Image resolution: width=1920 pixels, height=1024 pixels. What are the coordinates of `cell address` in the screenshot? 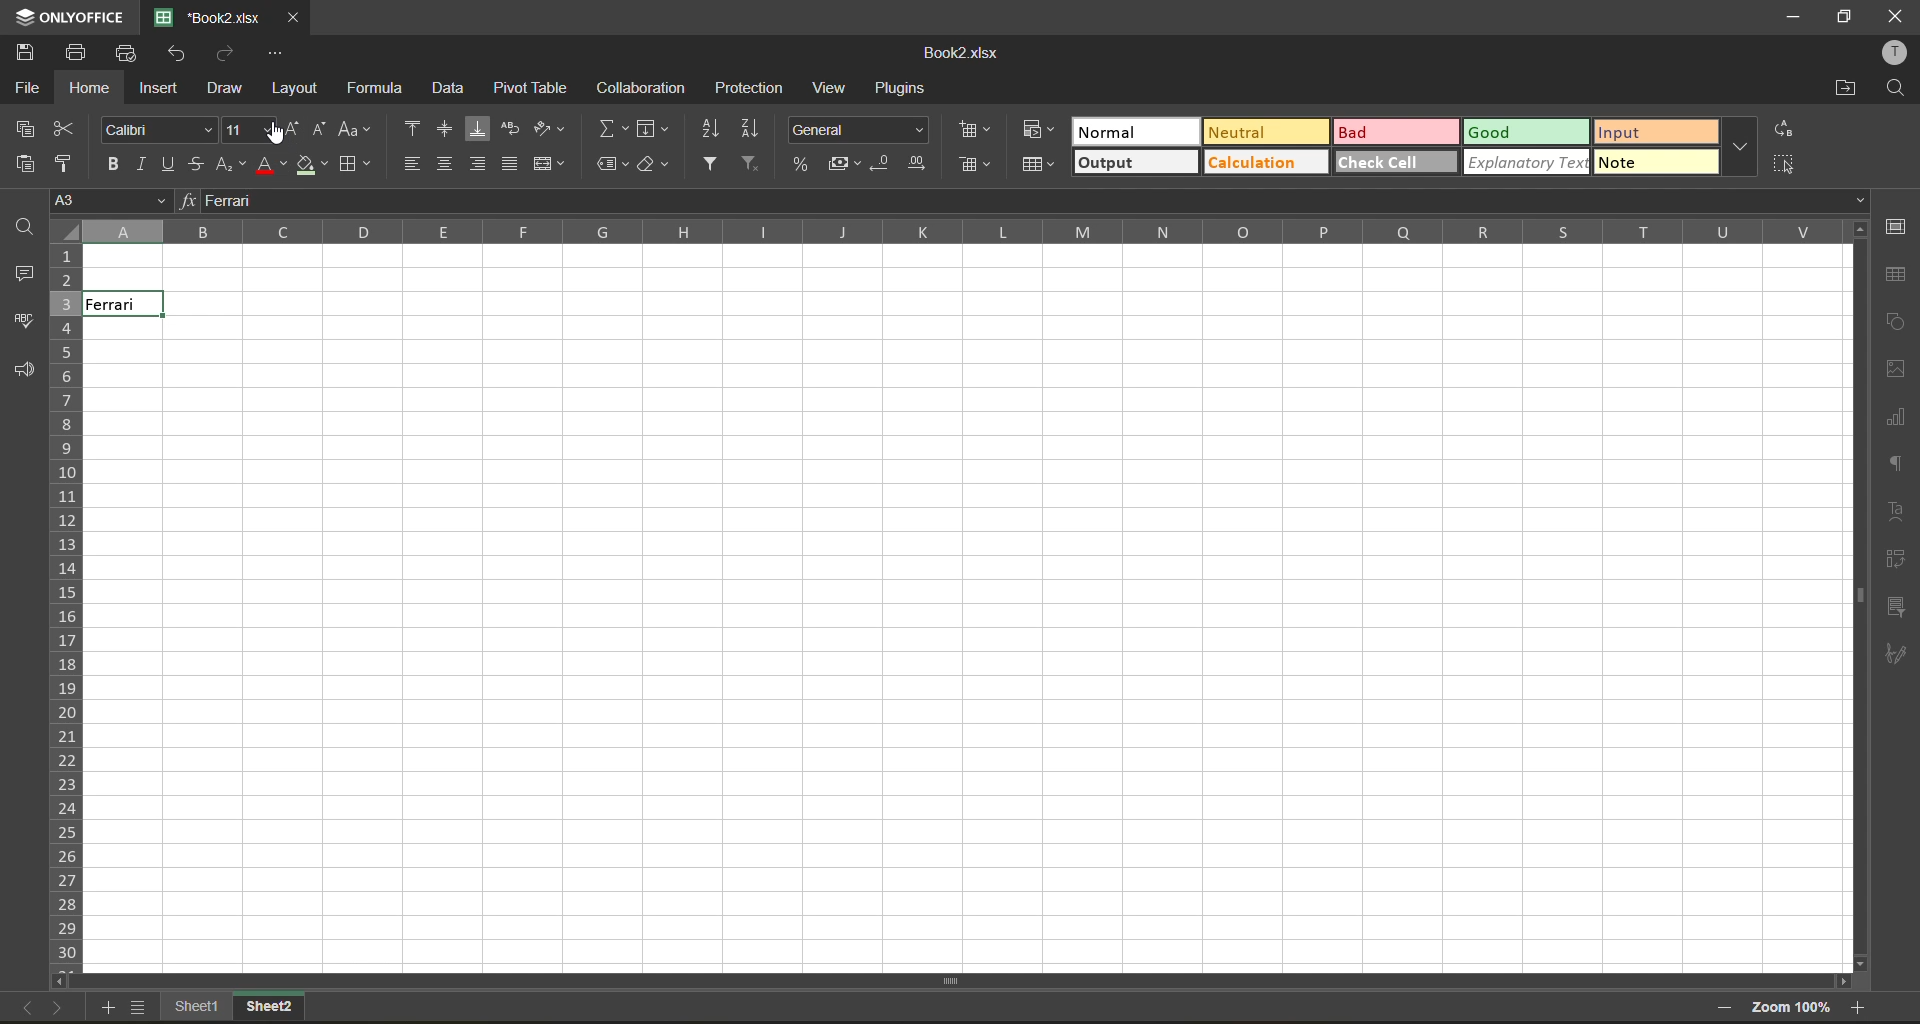 It's located at (110, 200).